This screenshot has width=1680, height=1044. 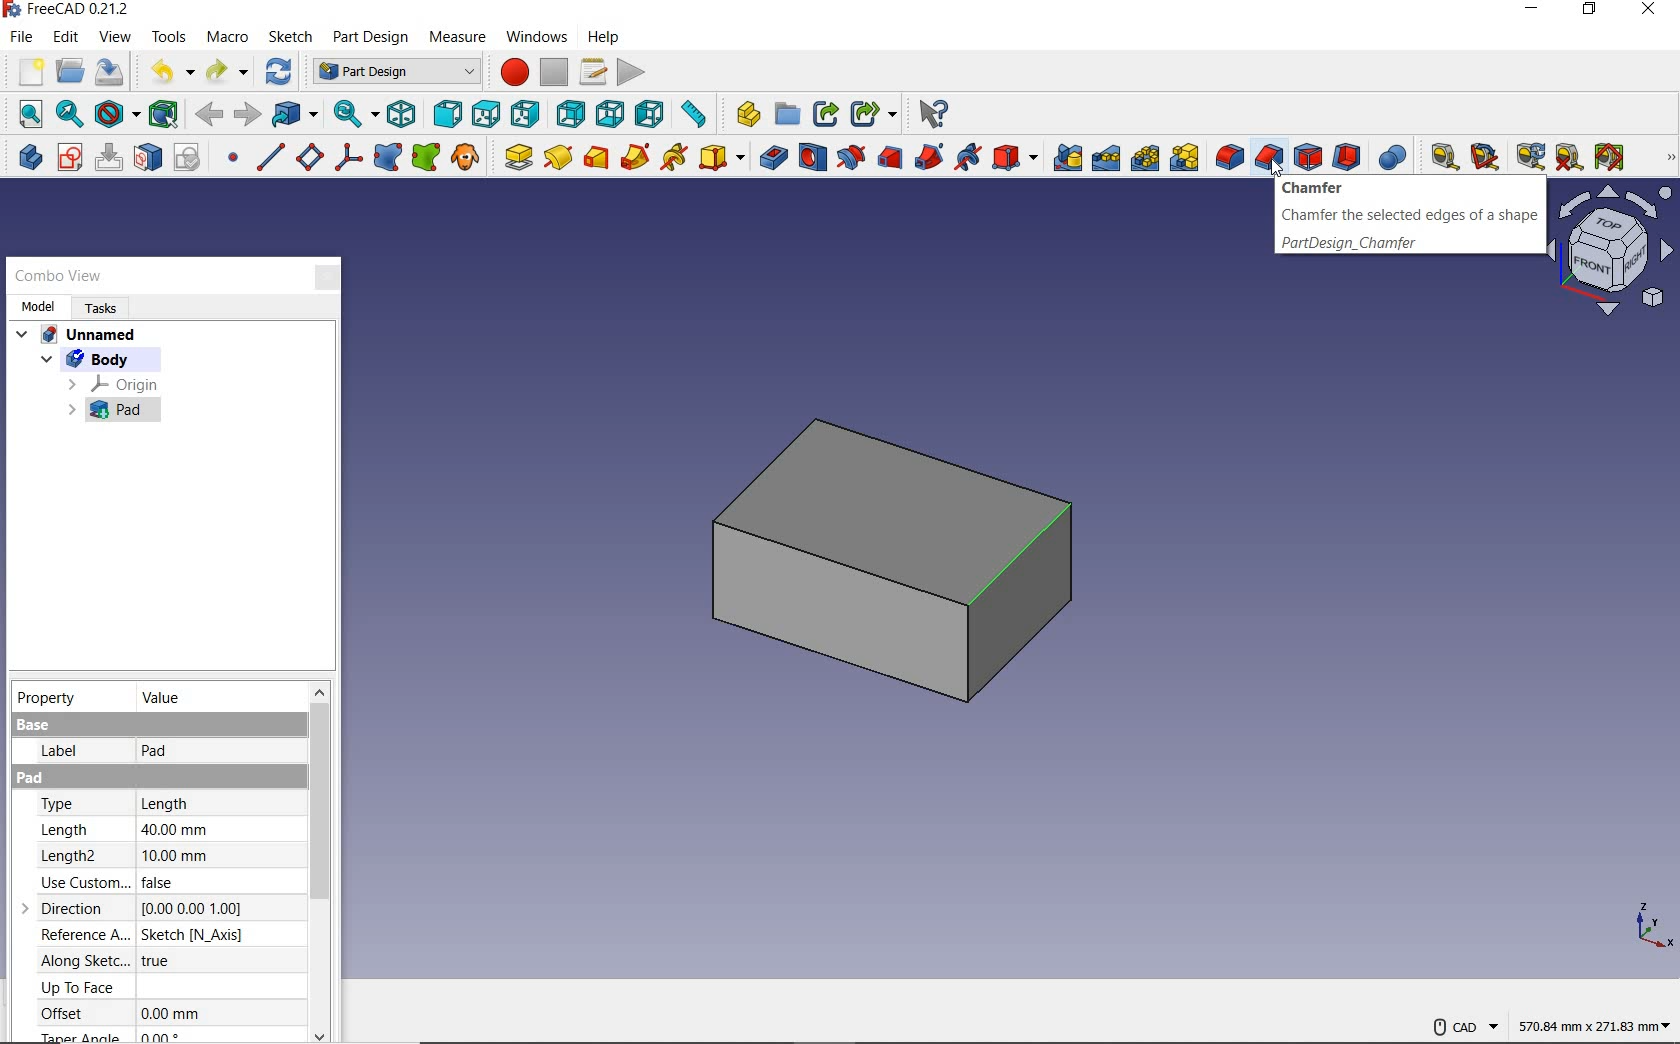 What do you see at coordinates (248, 115) in the screenshot?
I see `forward` at bounding box center [248, 115].